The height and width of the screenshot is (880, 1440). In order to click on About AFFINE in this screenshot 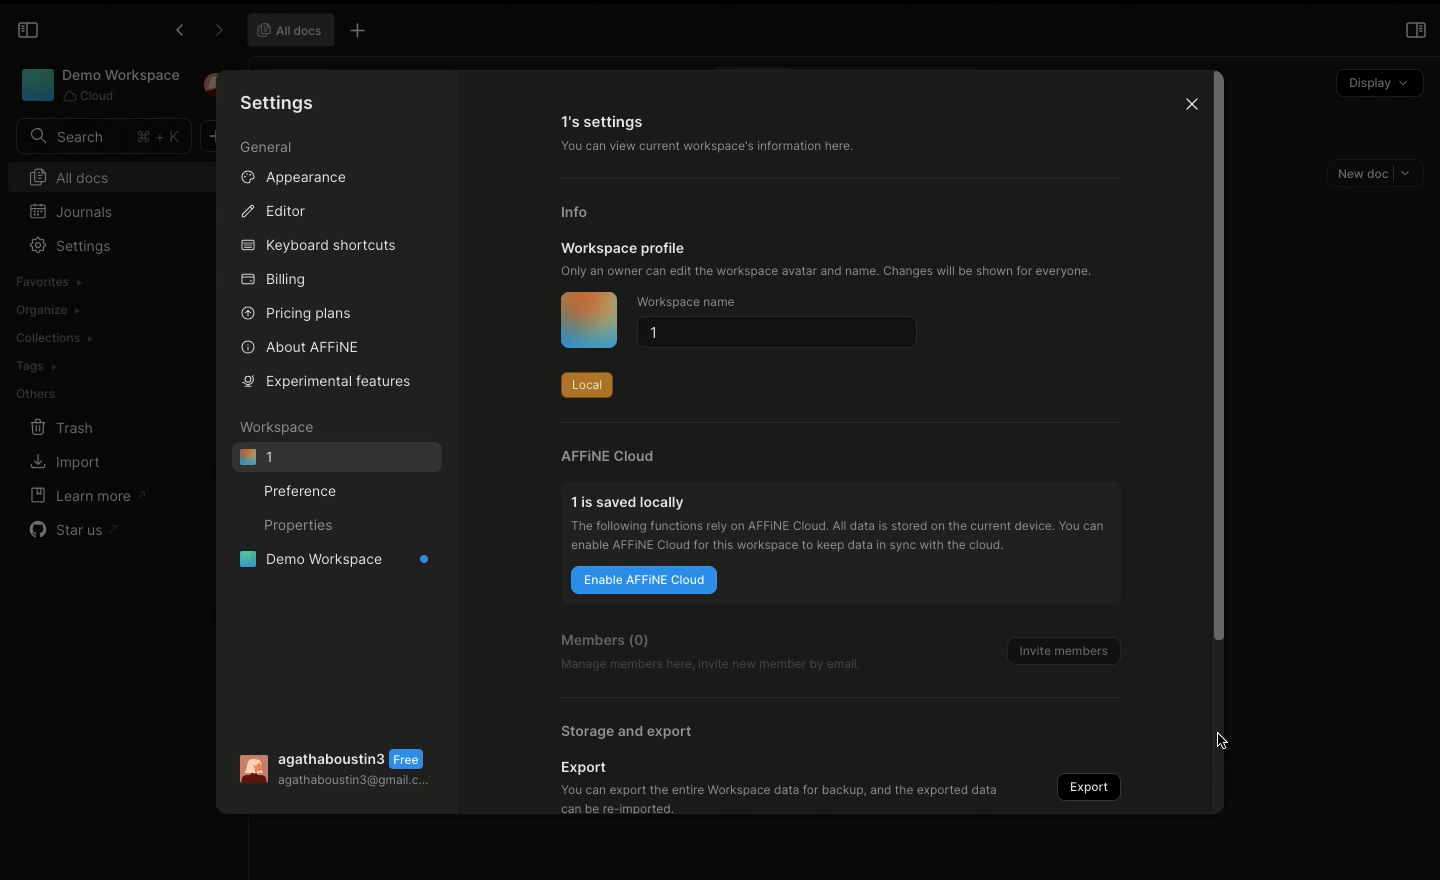, I will do `click(302, 346)`.